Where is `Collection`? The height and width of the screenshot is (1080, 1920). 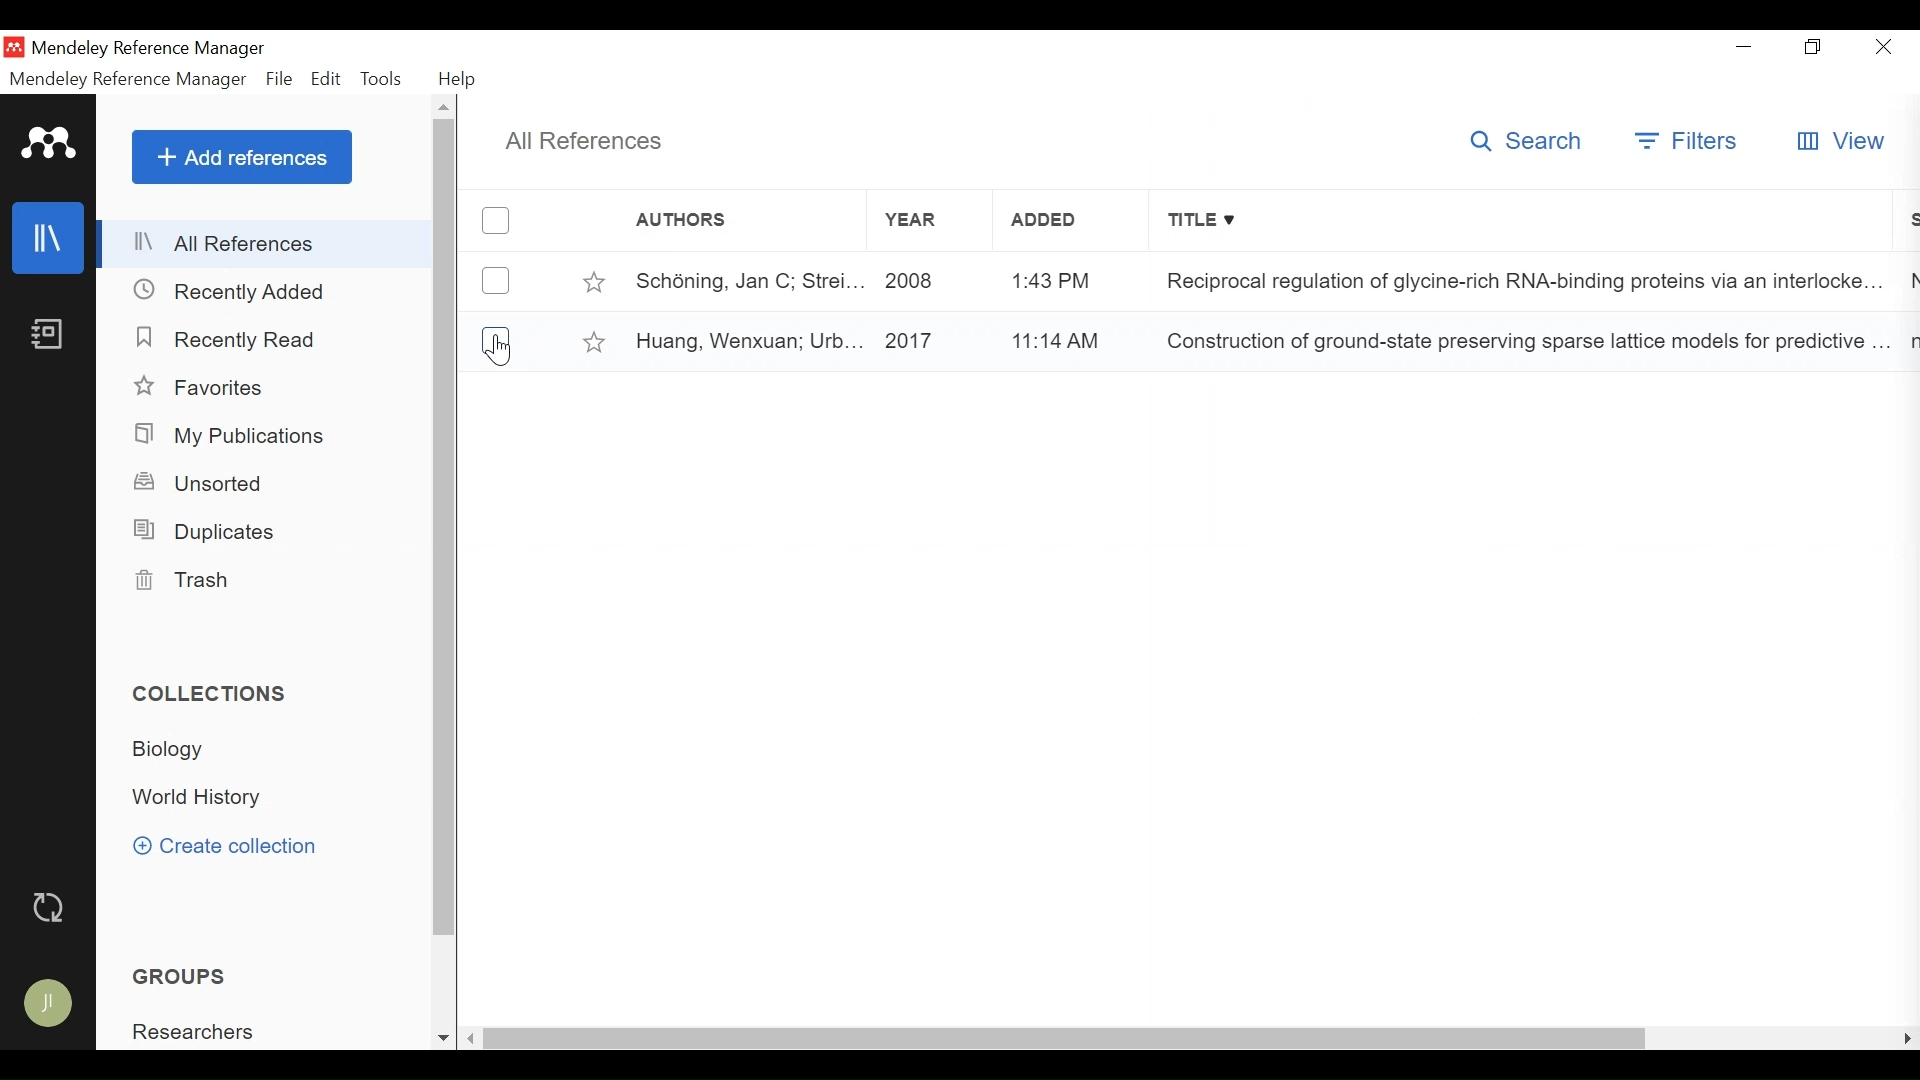
Collection is located at coordinates (217, 798).